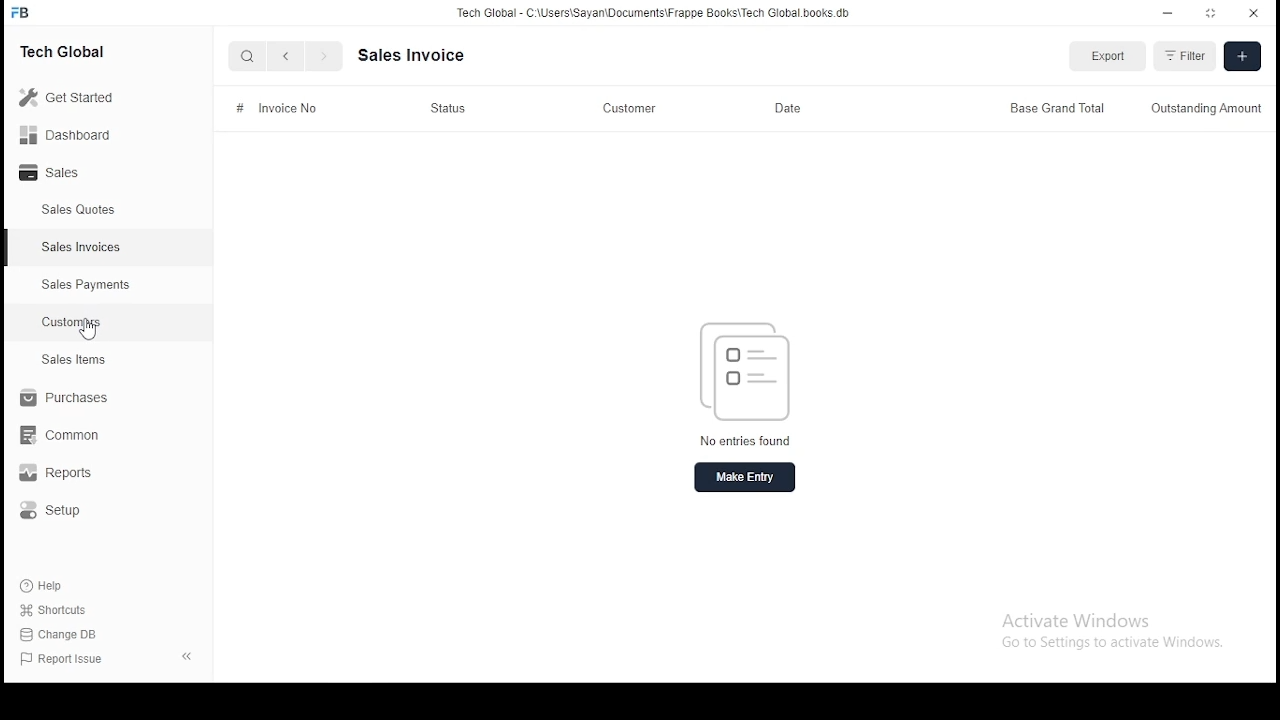  What do you see at coordinates (1204, 110) in the screenshot?
I see `outstanding amount` at bounding box center [1204, 110].